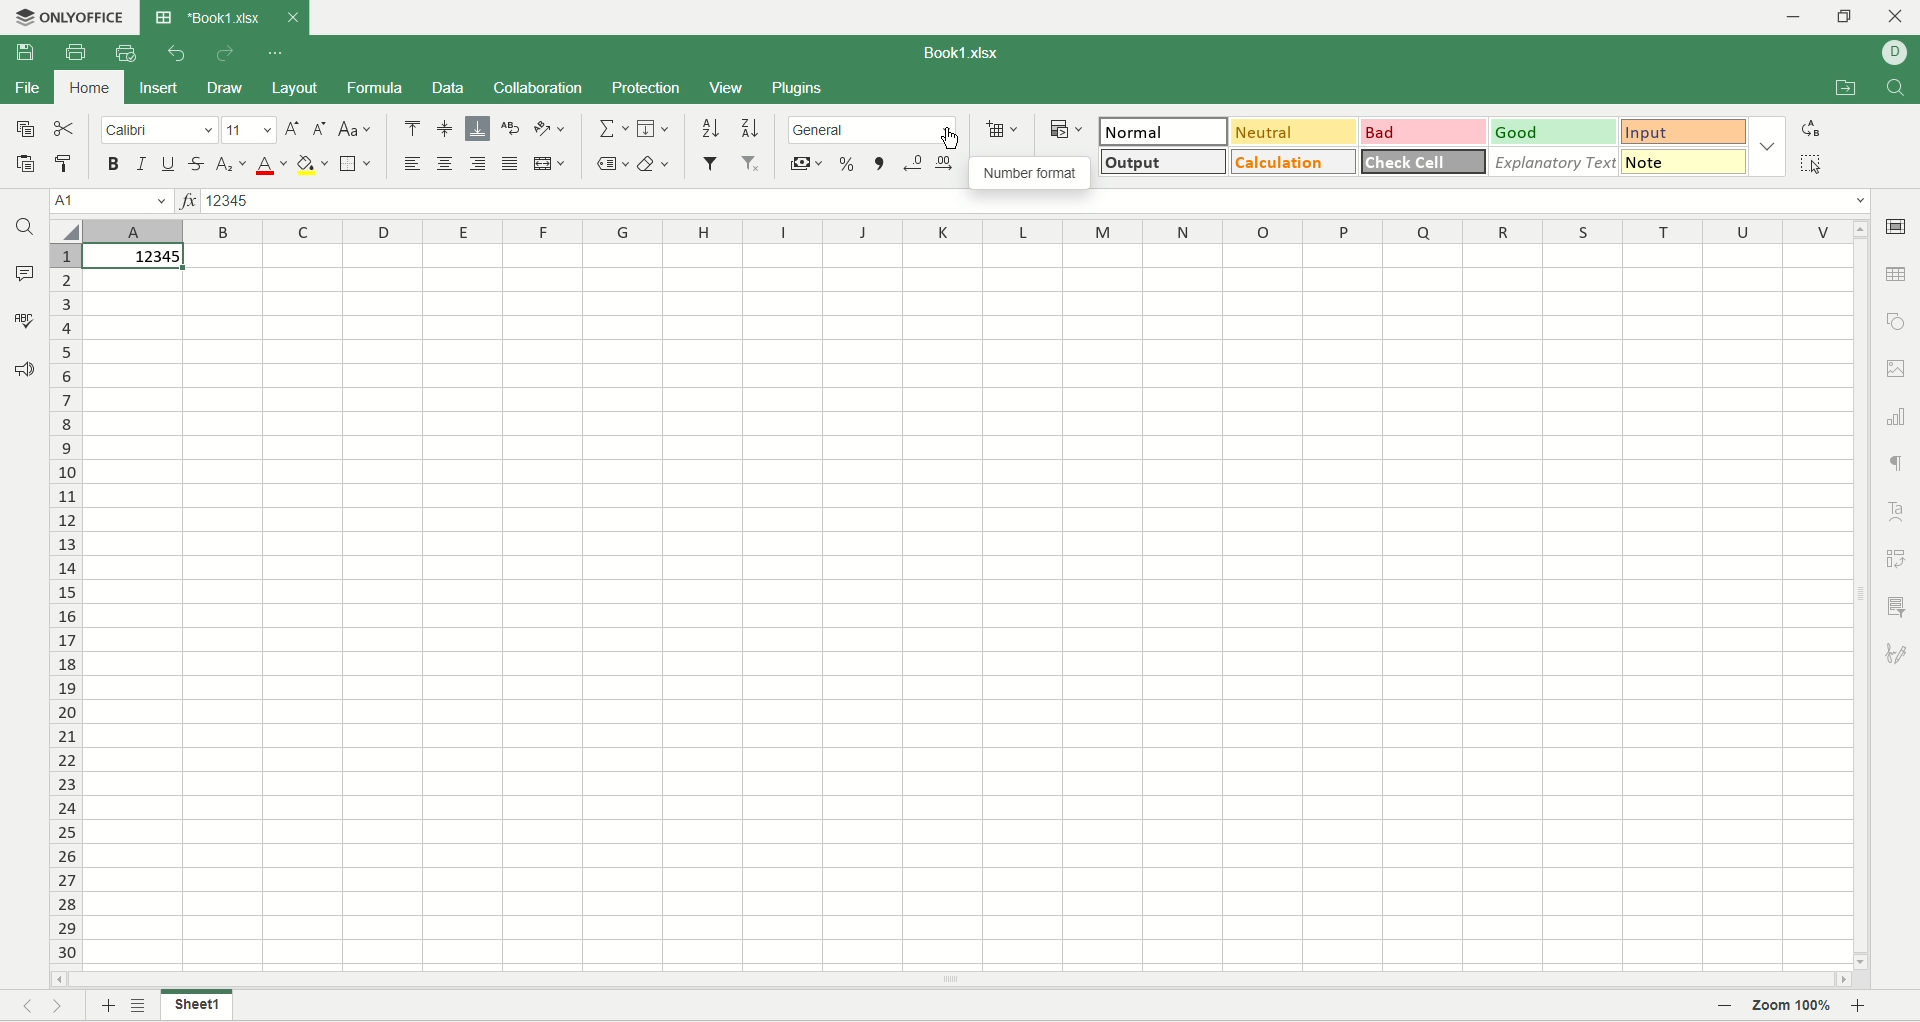  What do you see at coordinates (19, 369) in the screenshot?
I see `feedback and support` at bounding box center [19, 369].